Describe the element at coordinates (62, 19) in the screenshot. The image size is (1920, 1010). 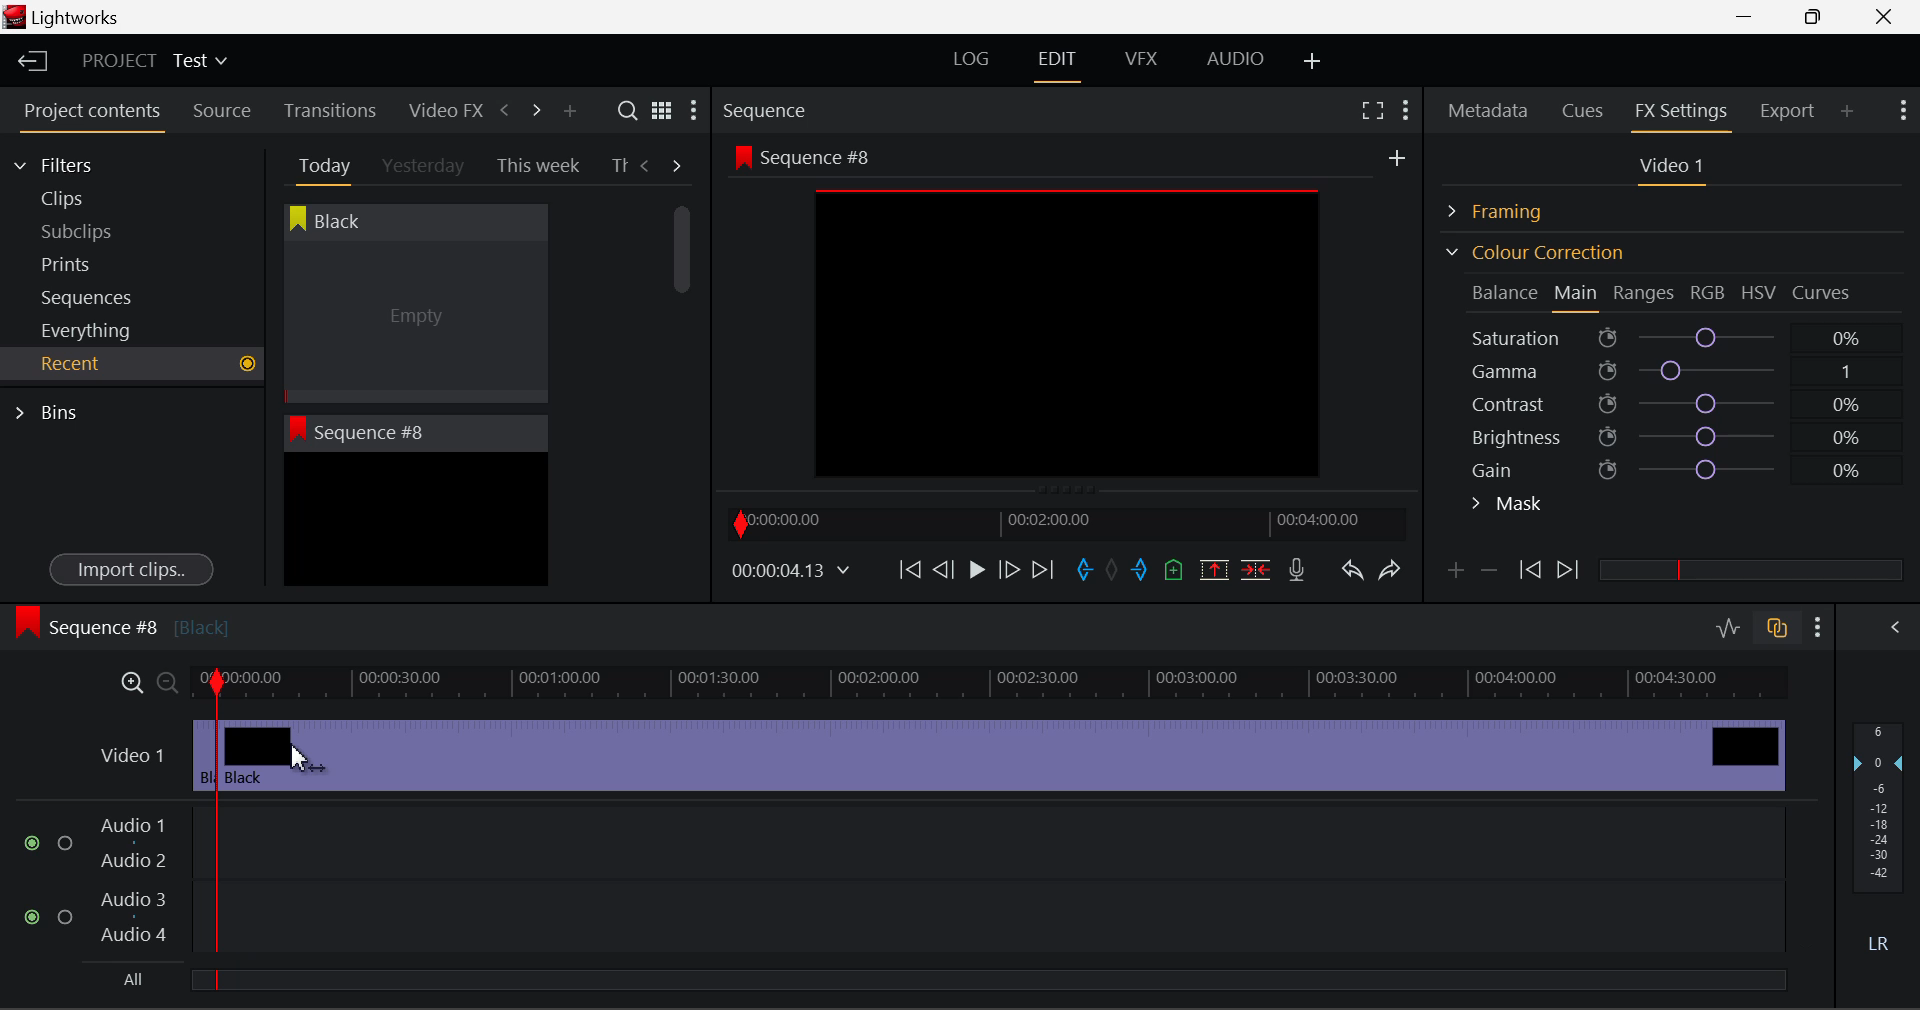
I see `Window Title` at that location.